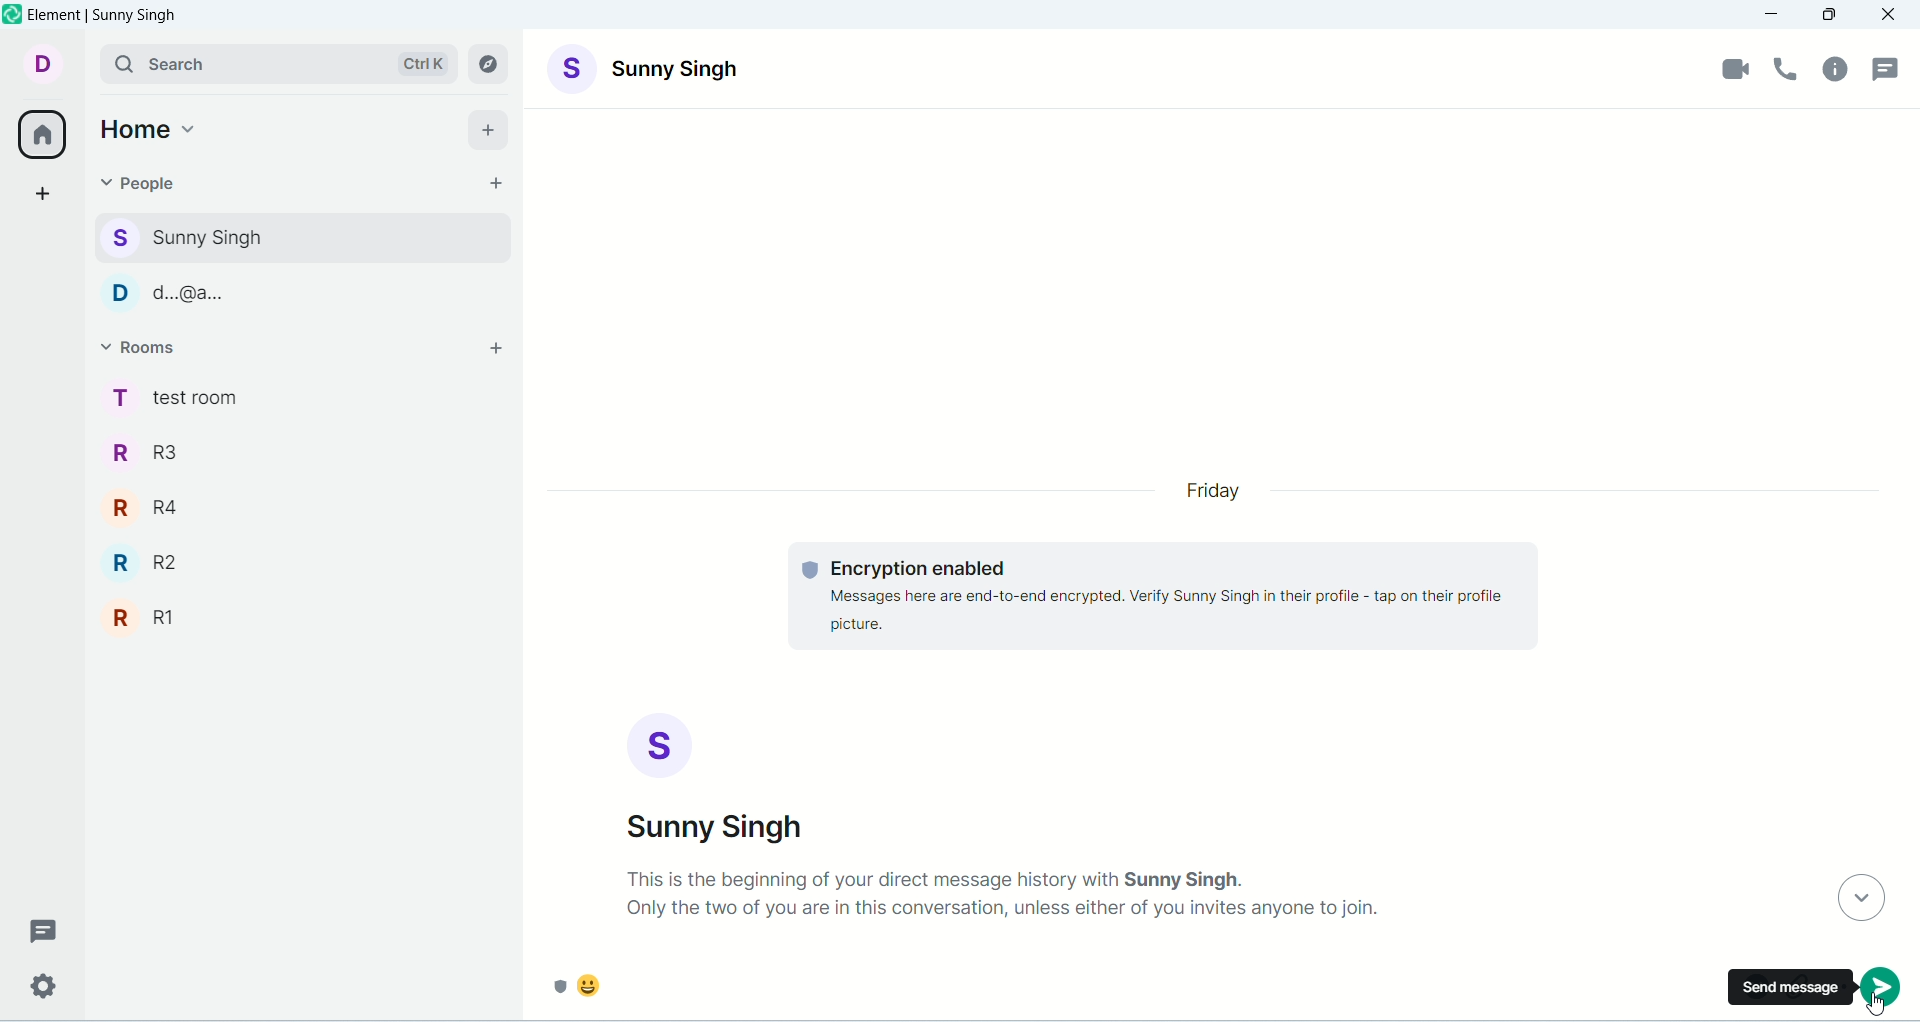 The height and width of the screenshot is (1022, 1920). What do you see at coordinates (1831, 13) in the screenshot?
I see `maximize` at bounding box center [1831, 13].